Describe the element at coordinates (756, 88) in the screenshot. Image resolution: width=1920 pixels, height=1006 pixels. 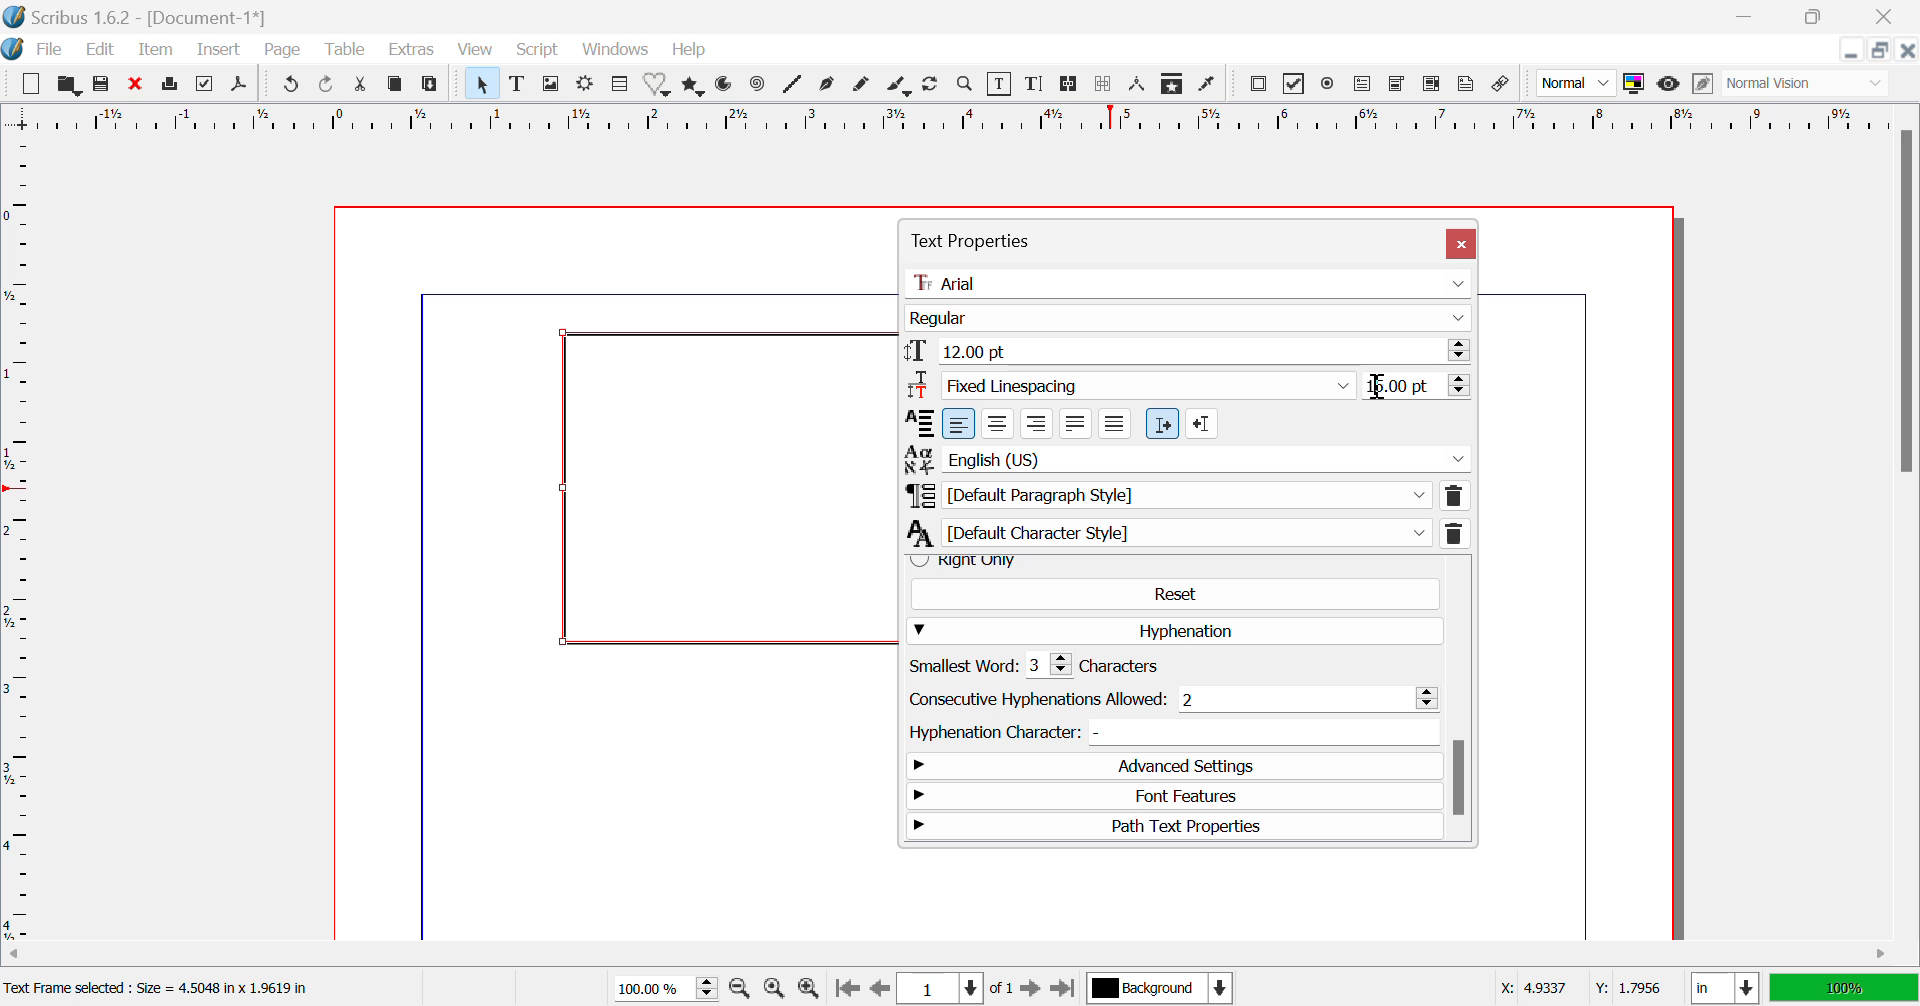
I see `Spiral` at that location.